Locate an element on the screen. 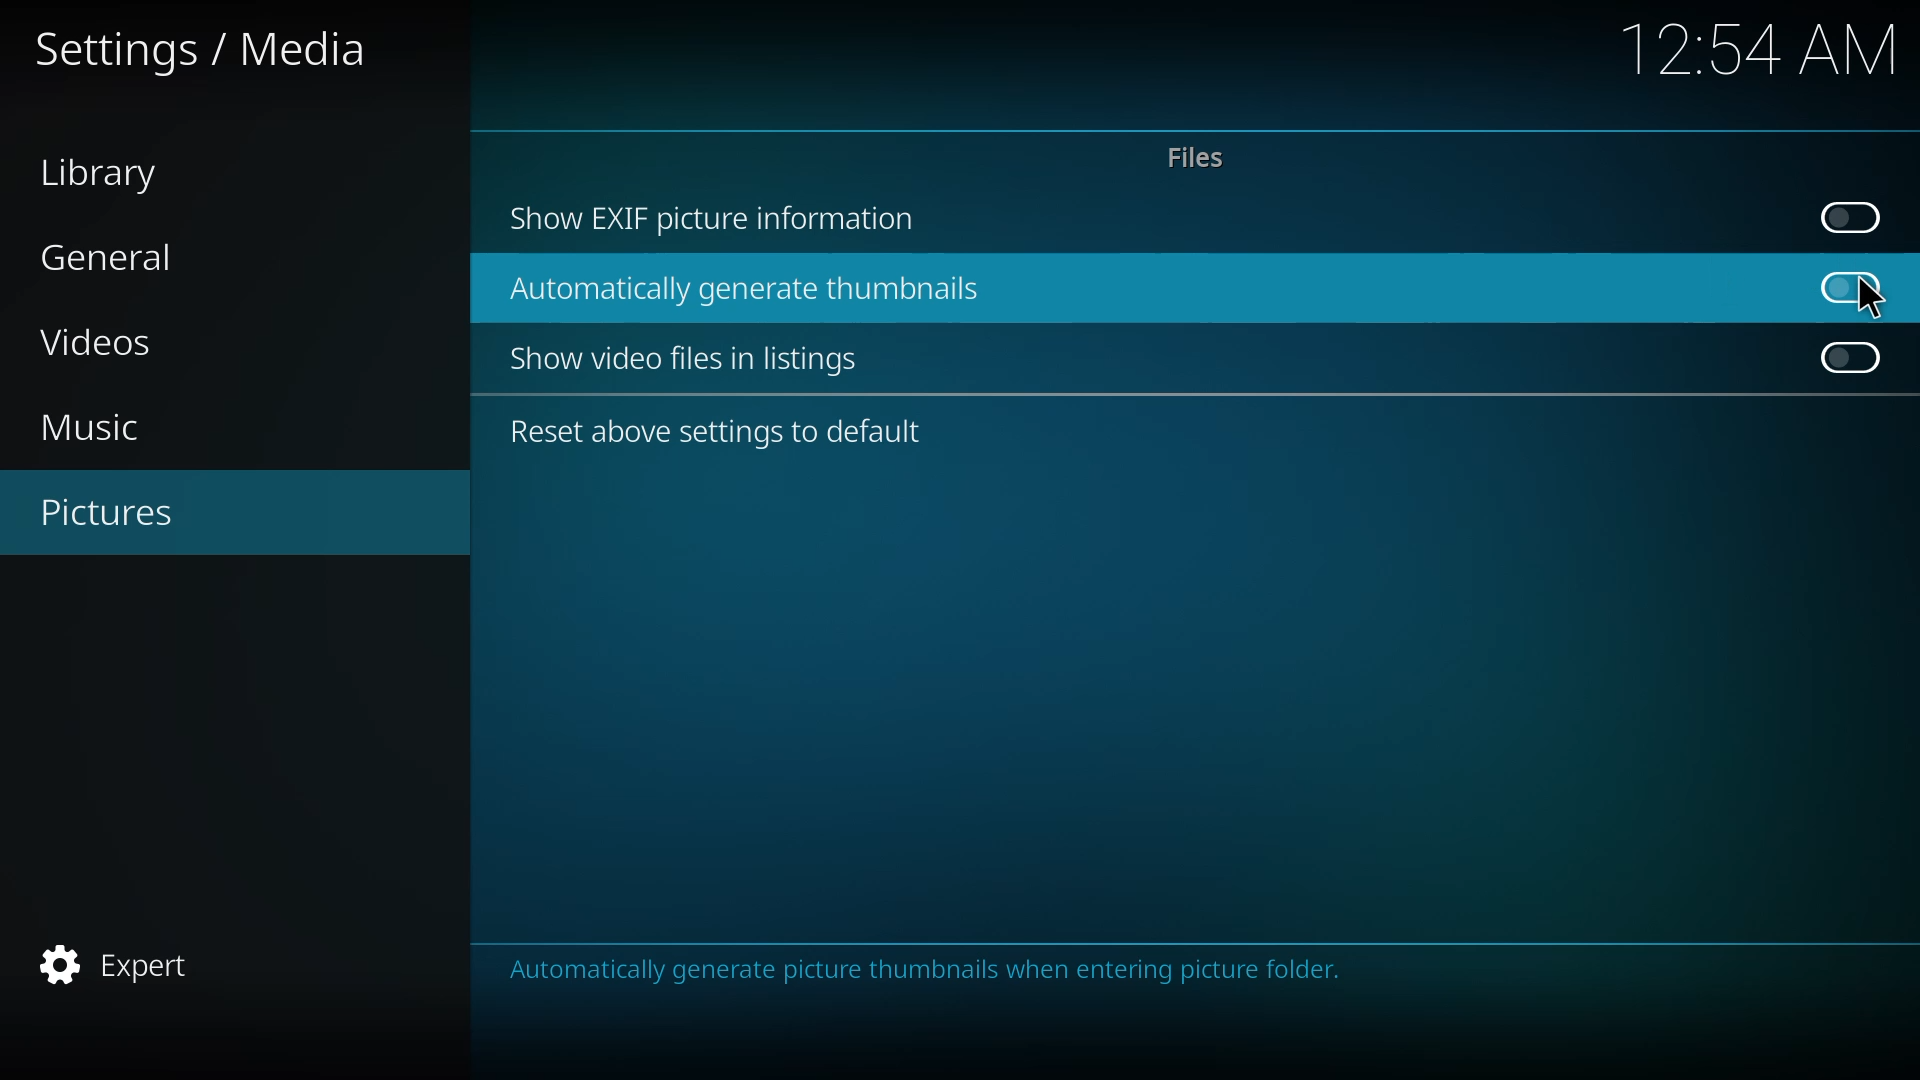  library is located at coordinates (111, 176).